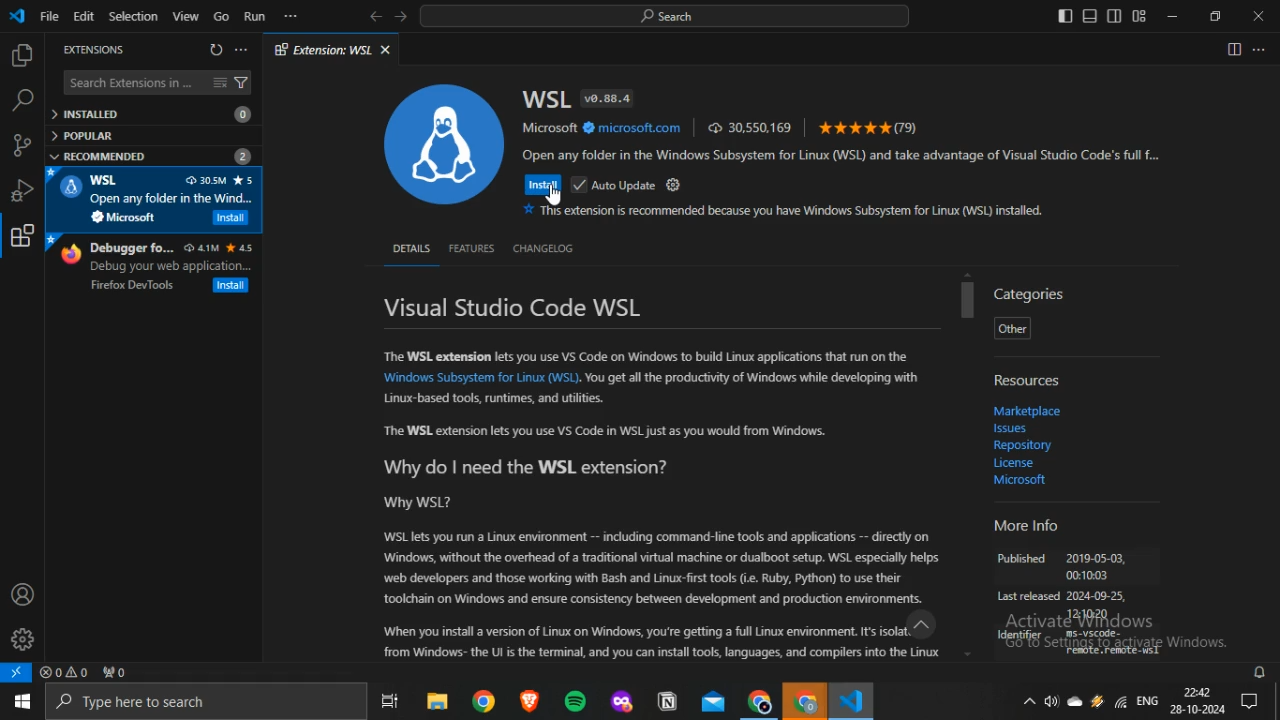  What do you see at coordinates (606, 430) in the screenshot?
I see `“The WSL extension lets you use VS Code in WSL just as you would from Windows.` at bounding box center [606, 430].